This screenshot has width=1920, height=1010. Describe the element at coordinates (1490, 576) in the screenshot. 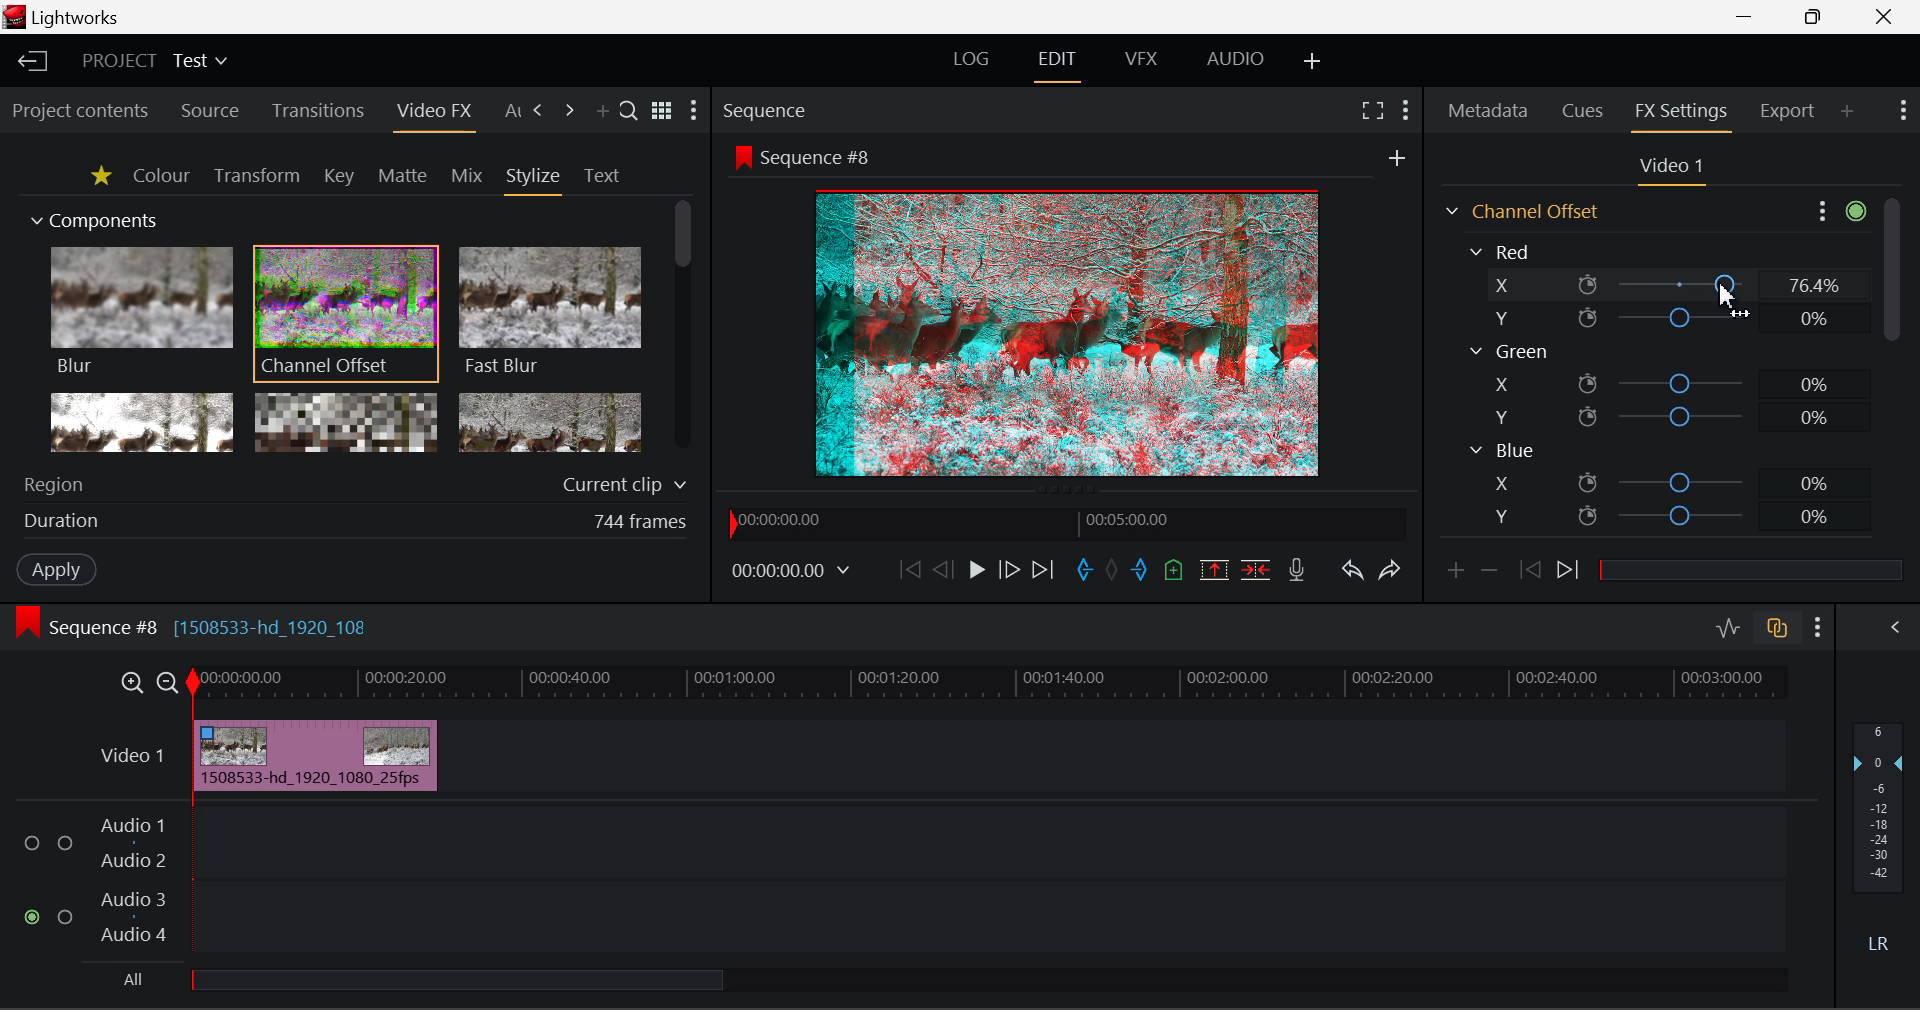

I see `Remove keyframe` at that location.